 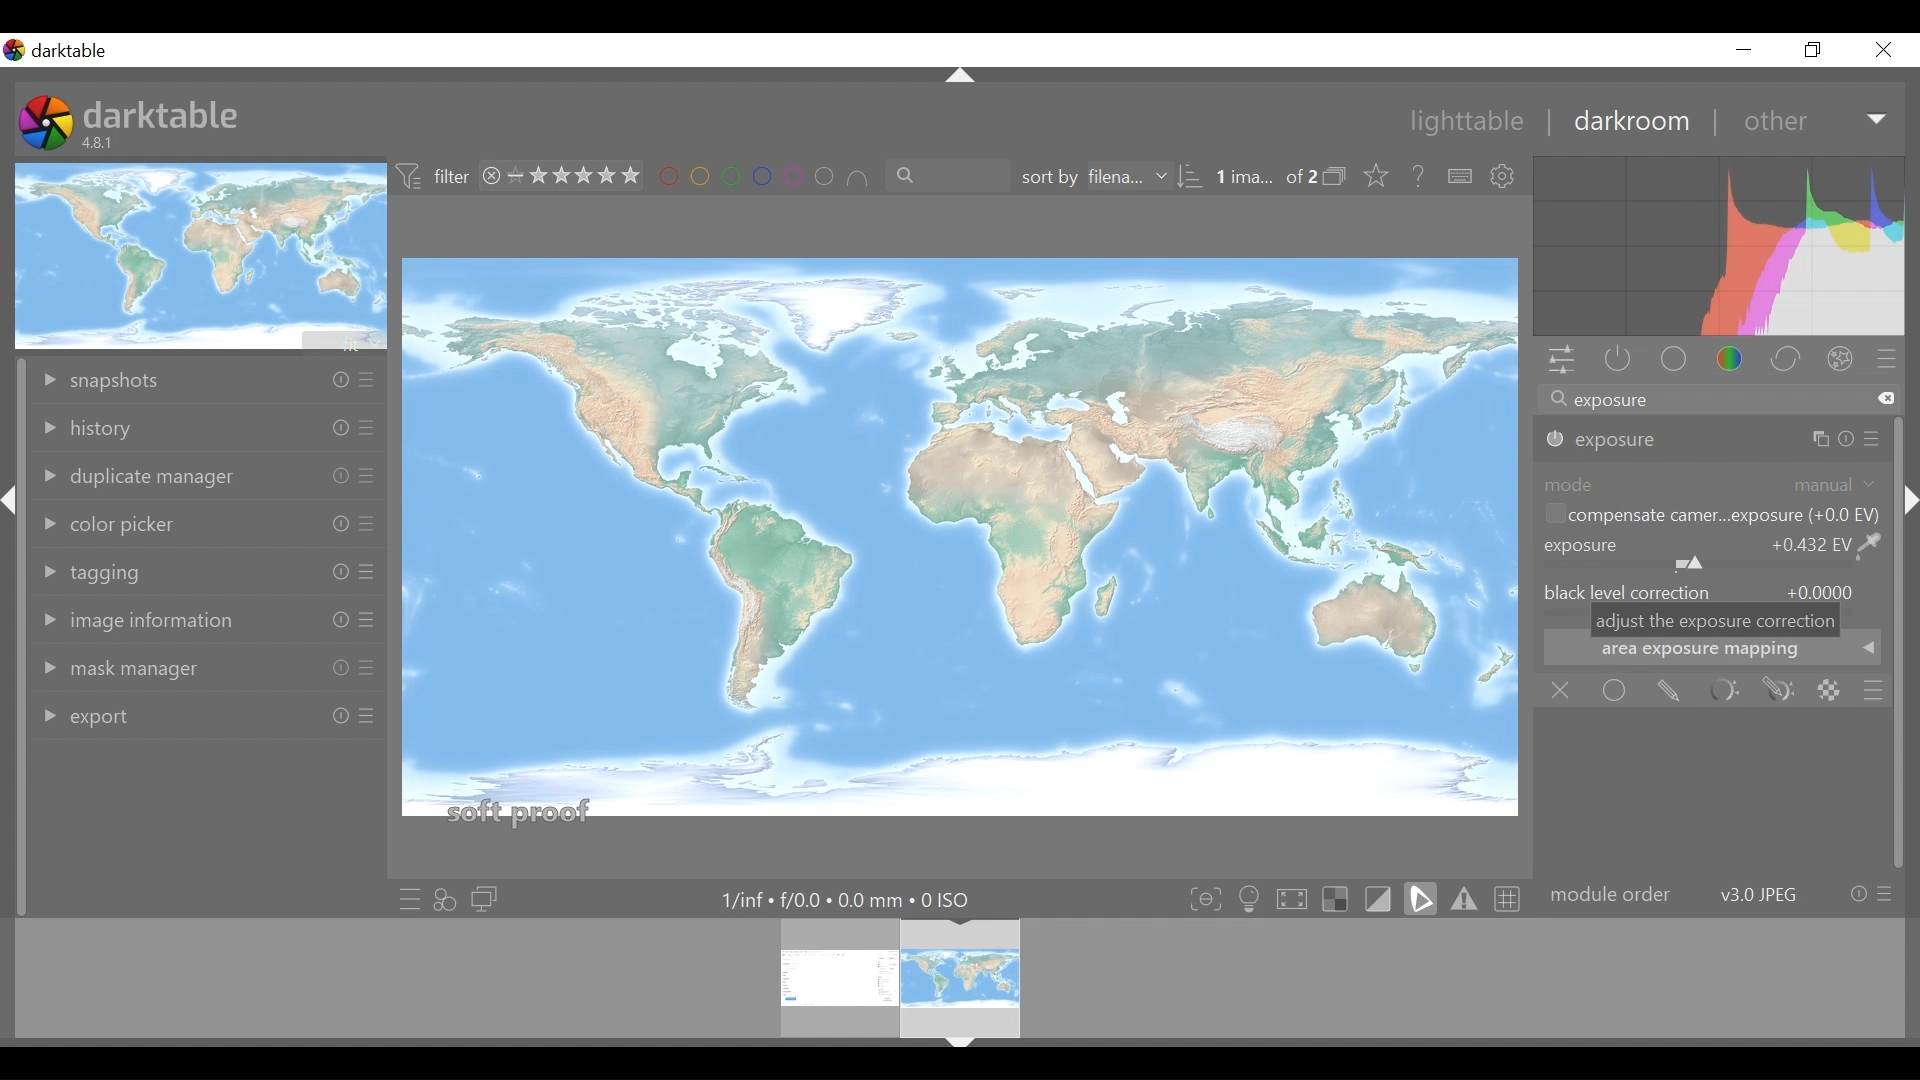 I want to click on adjust the exposure correction tooltip, so click(x=1713, y=622).